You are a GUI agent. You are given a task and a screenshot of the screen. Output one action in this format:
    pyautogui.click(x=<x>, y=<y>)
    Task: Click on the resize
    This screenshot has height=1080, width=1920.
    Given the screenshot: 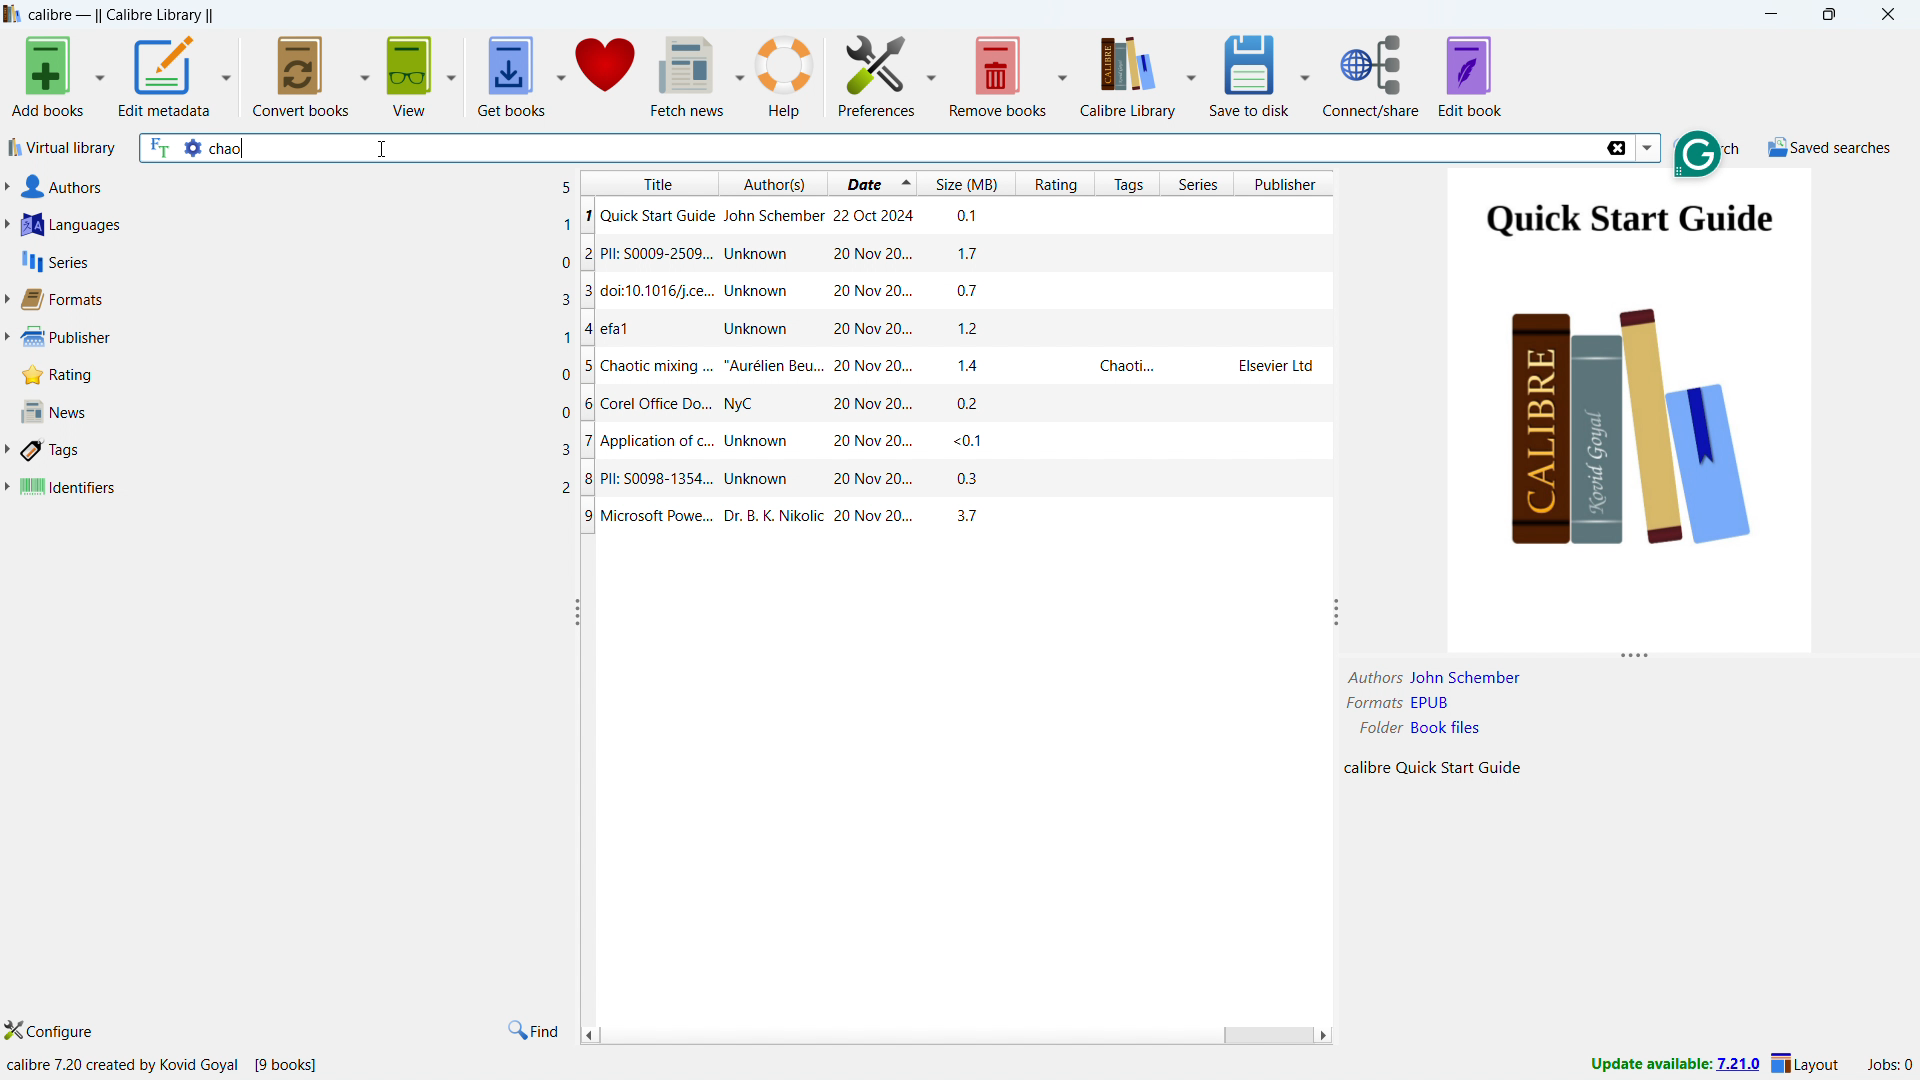 What is the action you would take?
    pyautogui.click(x=1336, y=613)
    